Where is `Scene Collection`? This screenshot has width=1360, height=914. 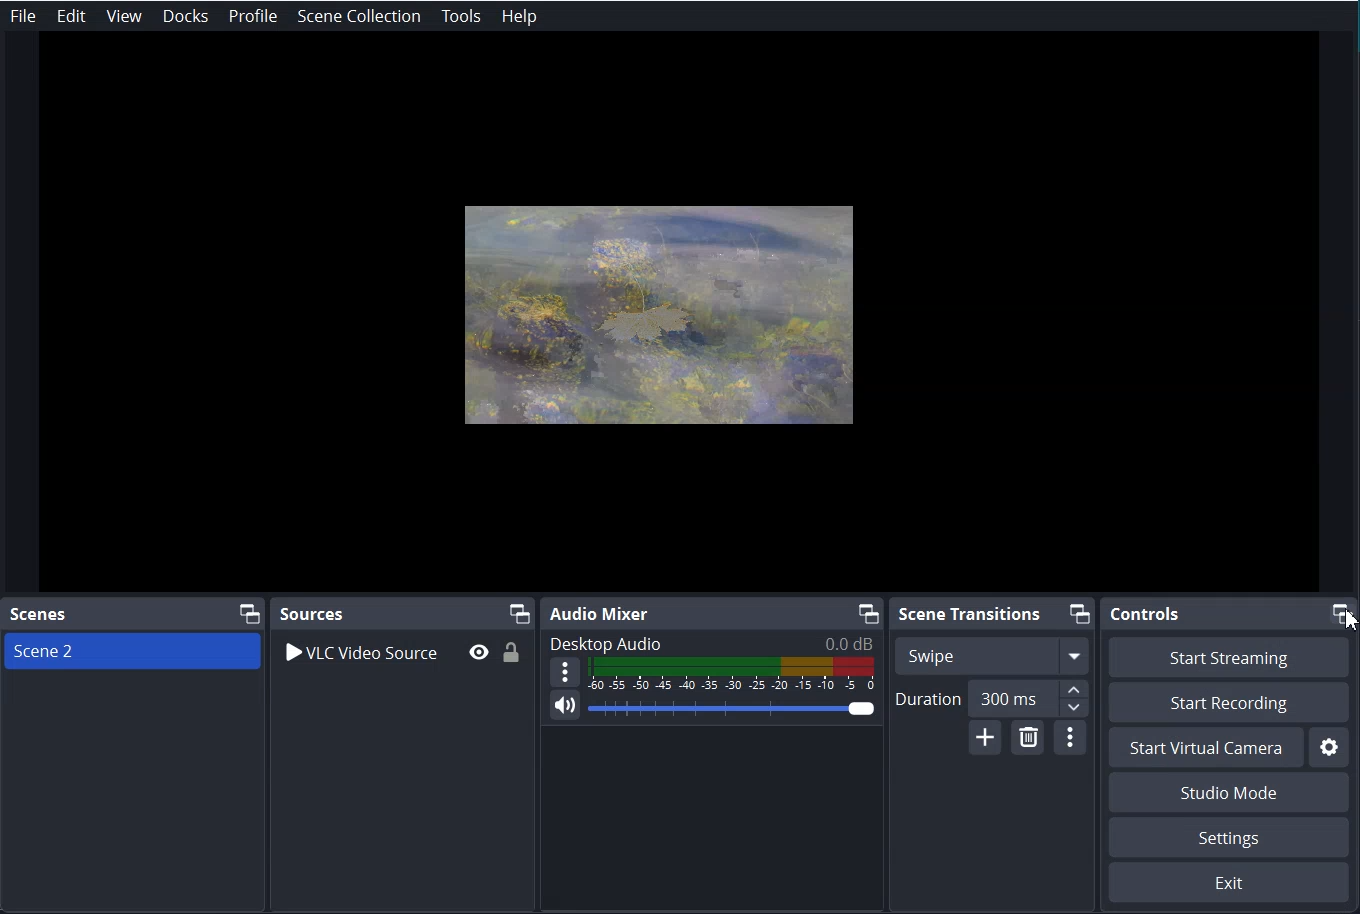
Scene Collection is located at coordinates (358, 16).